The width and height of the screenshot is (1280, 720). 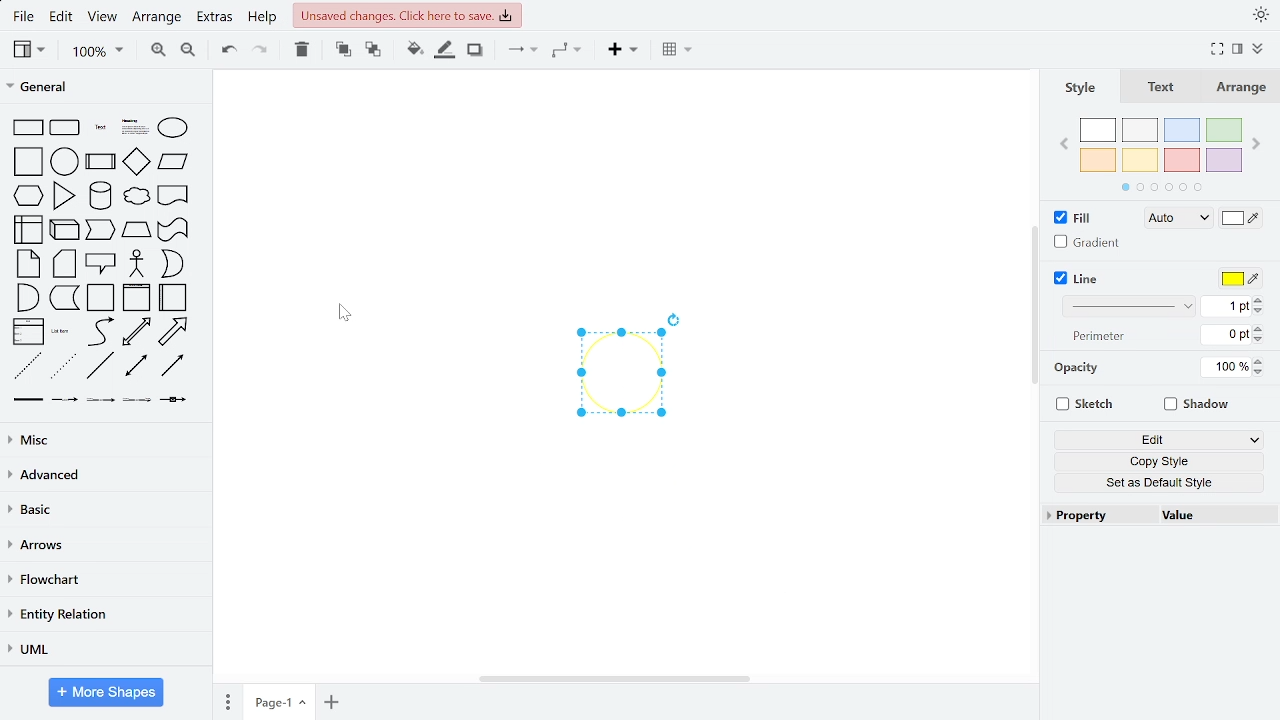 I want to click on actor, so click(x=137, y=263).